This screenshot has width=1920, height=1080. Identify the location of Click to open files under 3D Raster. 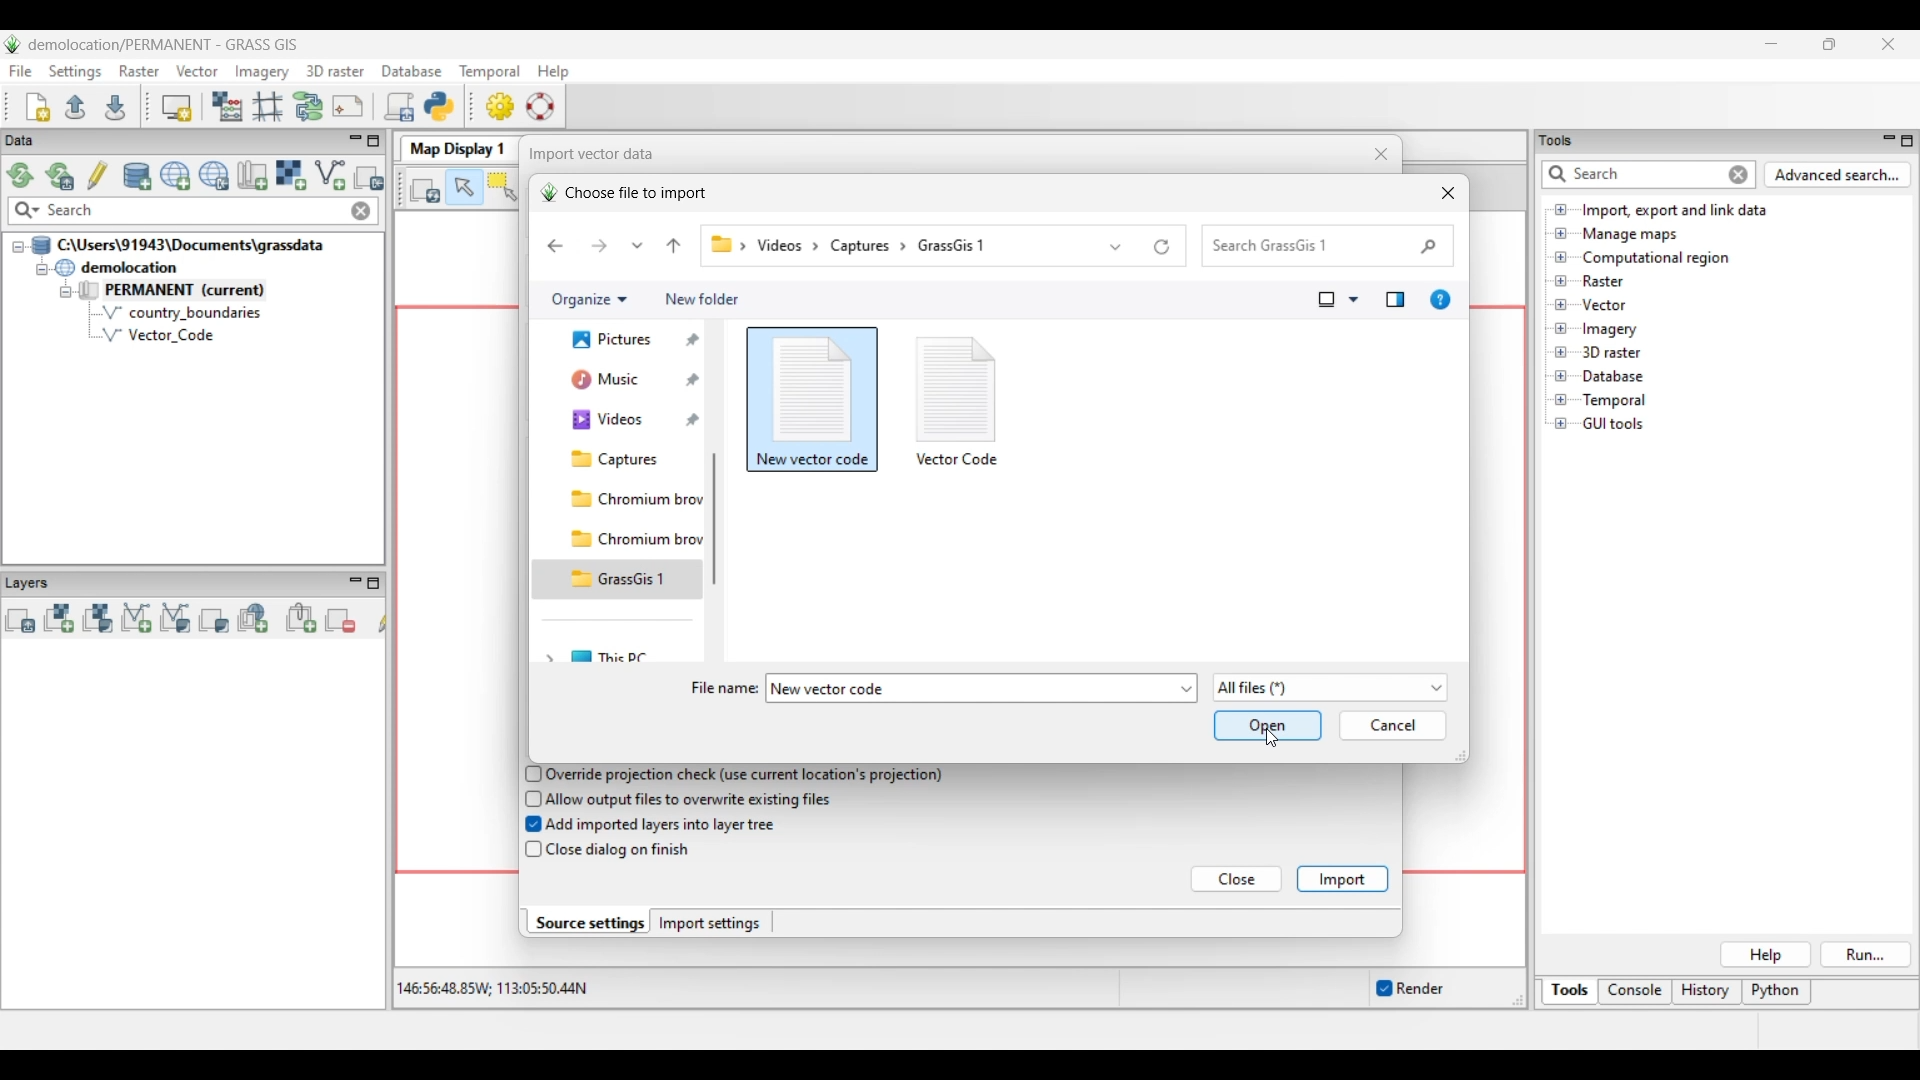
(1561, 352).